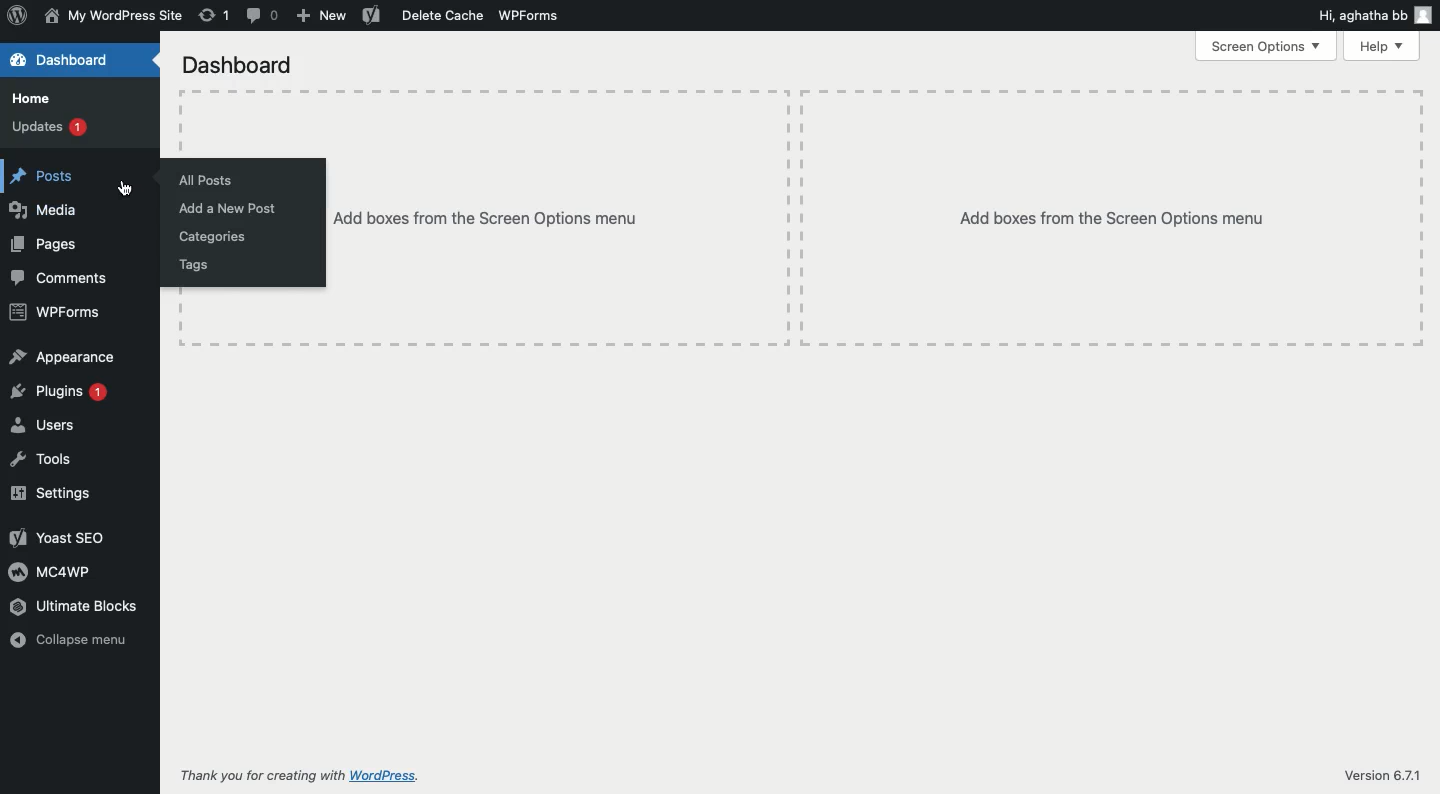  I want to click on New, so click(322, 17).